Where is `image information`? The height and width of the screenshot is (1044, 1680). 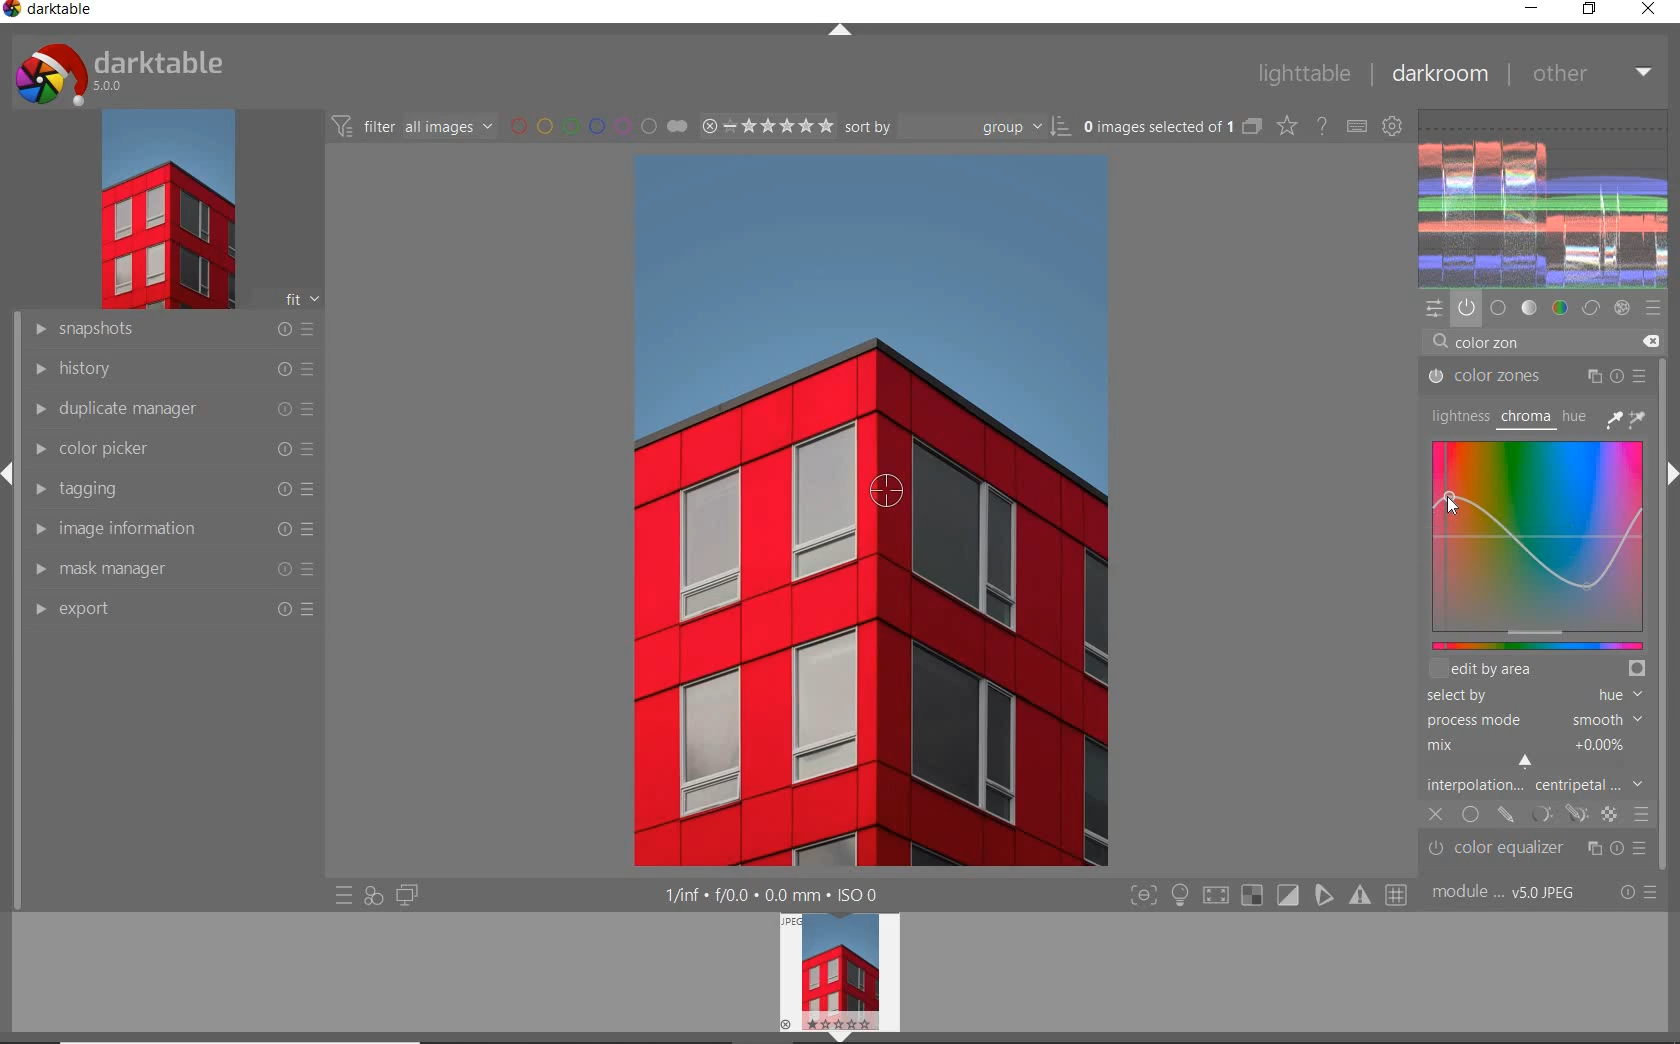
image information is located at coordinates (171, 530).